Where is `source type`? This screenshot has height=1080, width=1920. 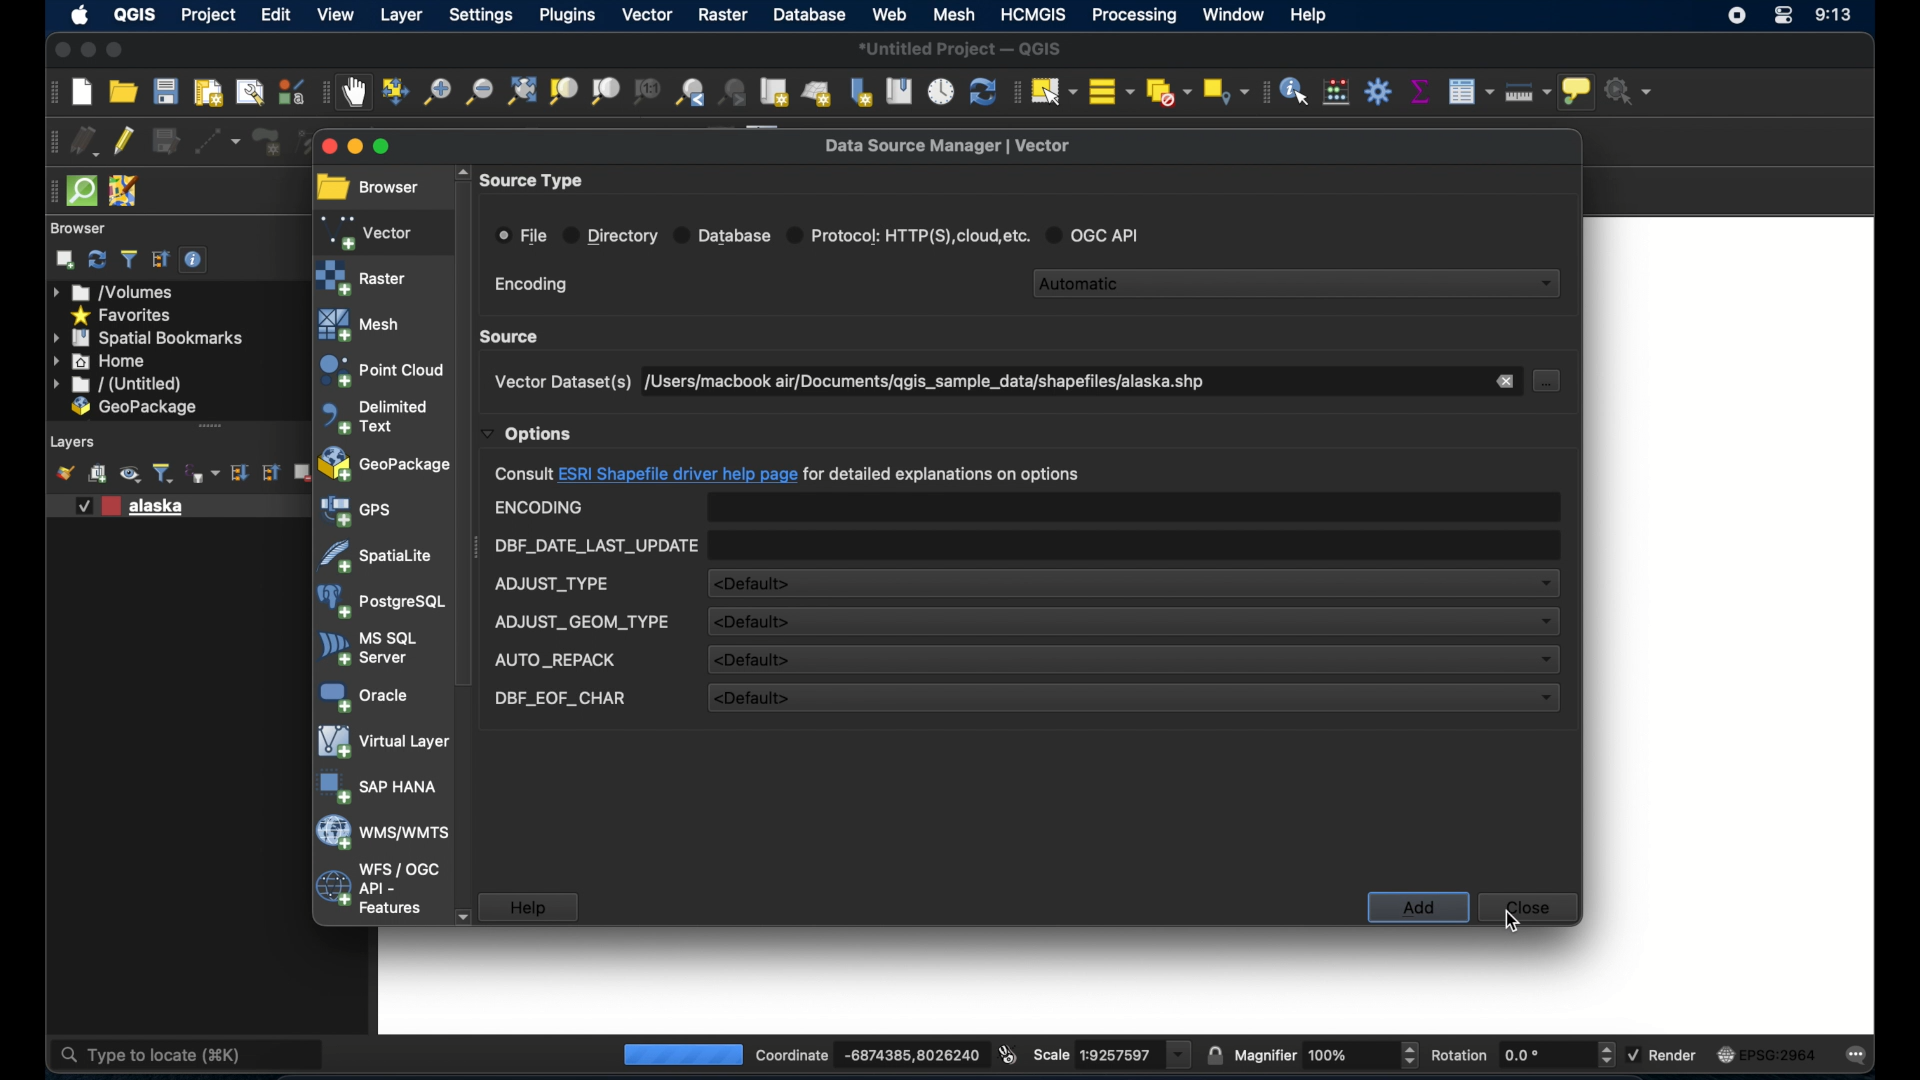
source type is located at coordinates (535, 181).